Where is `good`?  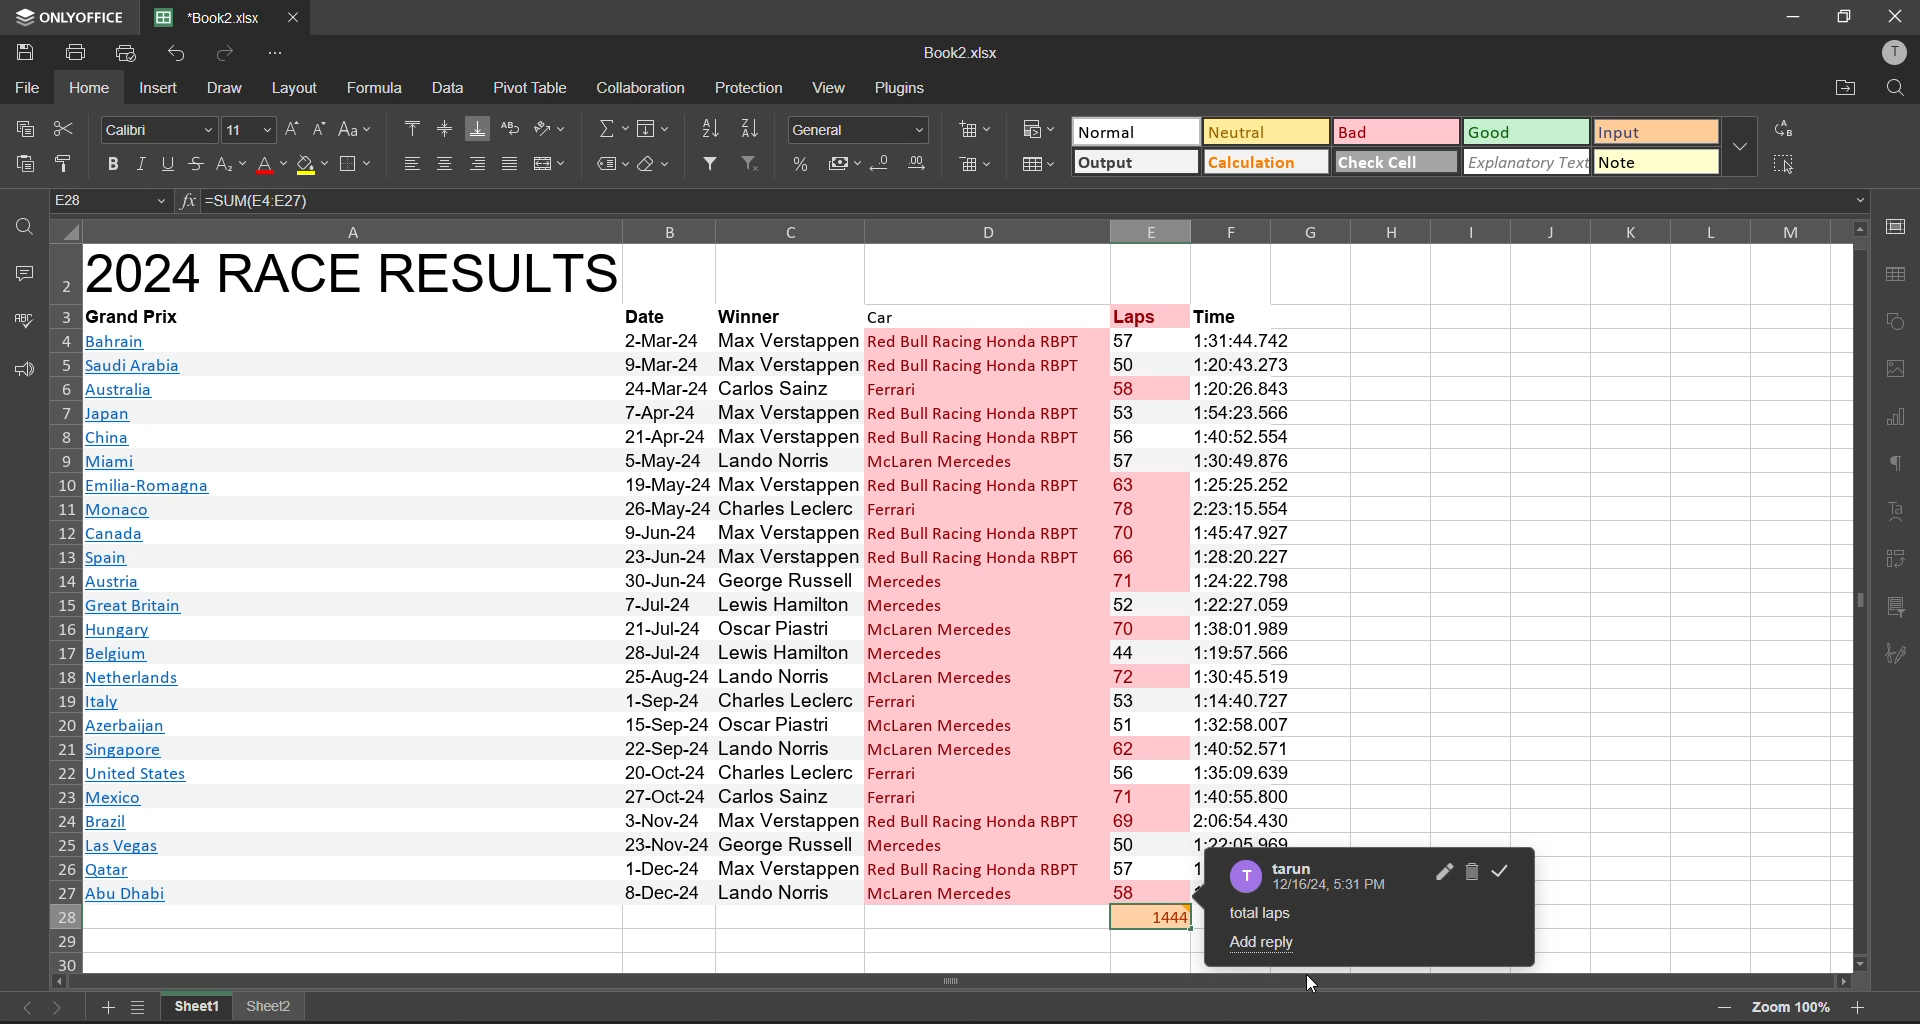 good is located at coordinates (1524, 131).